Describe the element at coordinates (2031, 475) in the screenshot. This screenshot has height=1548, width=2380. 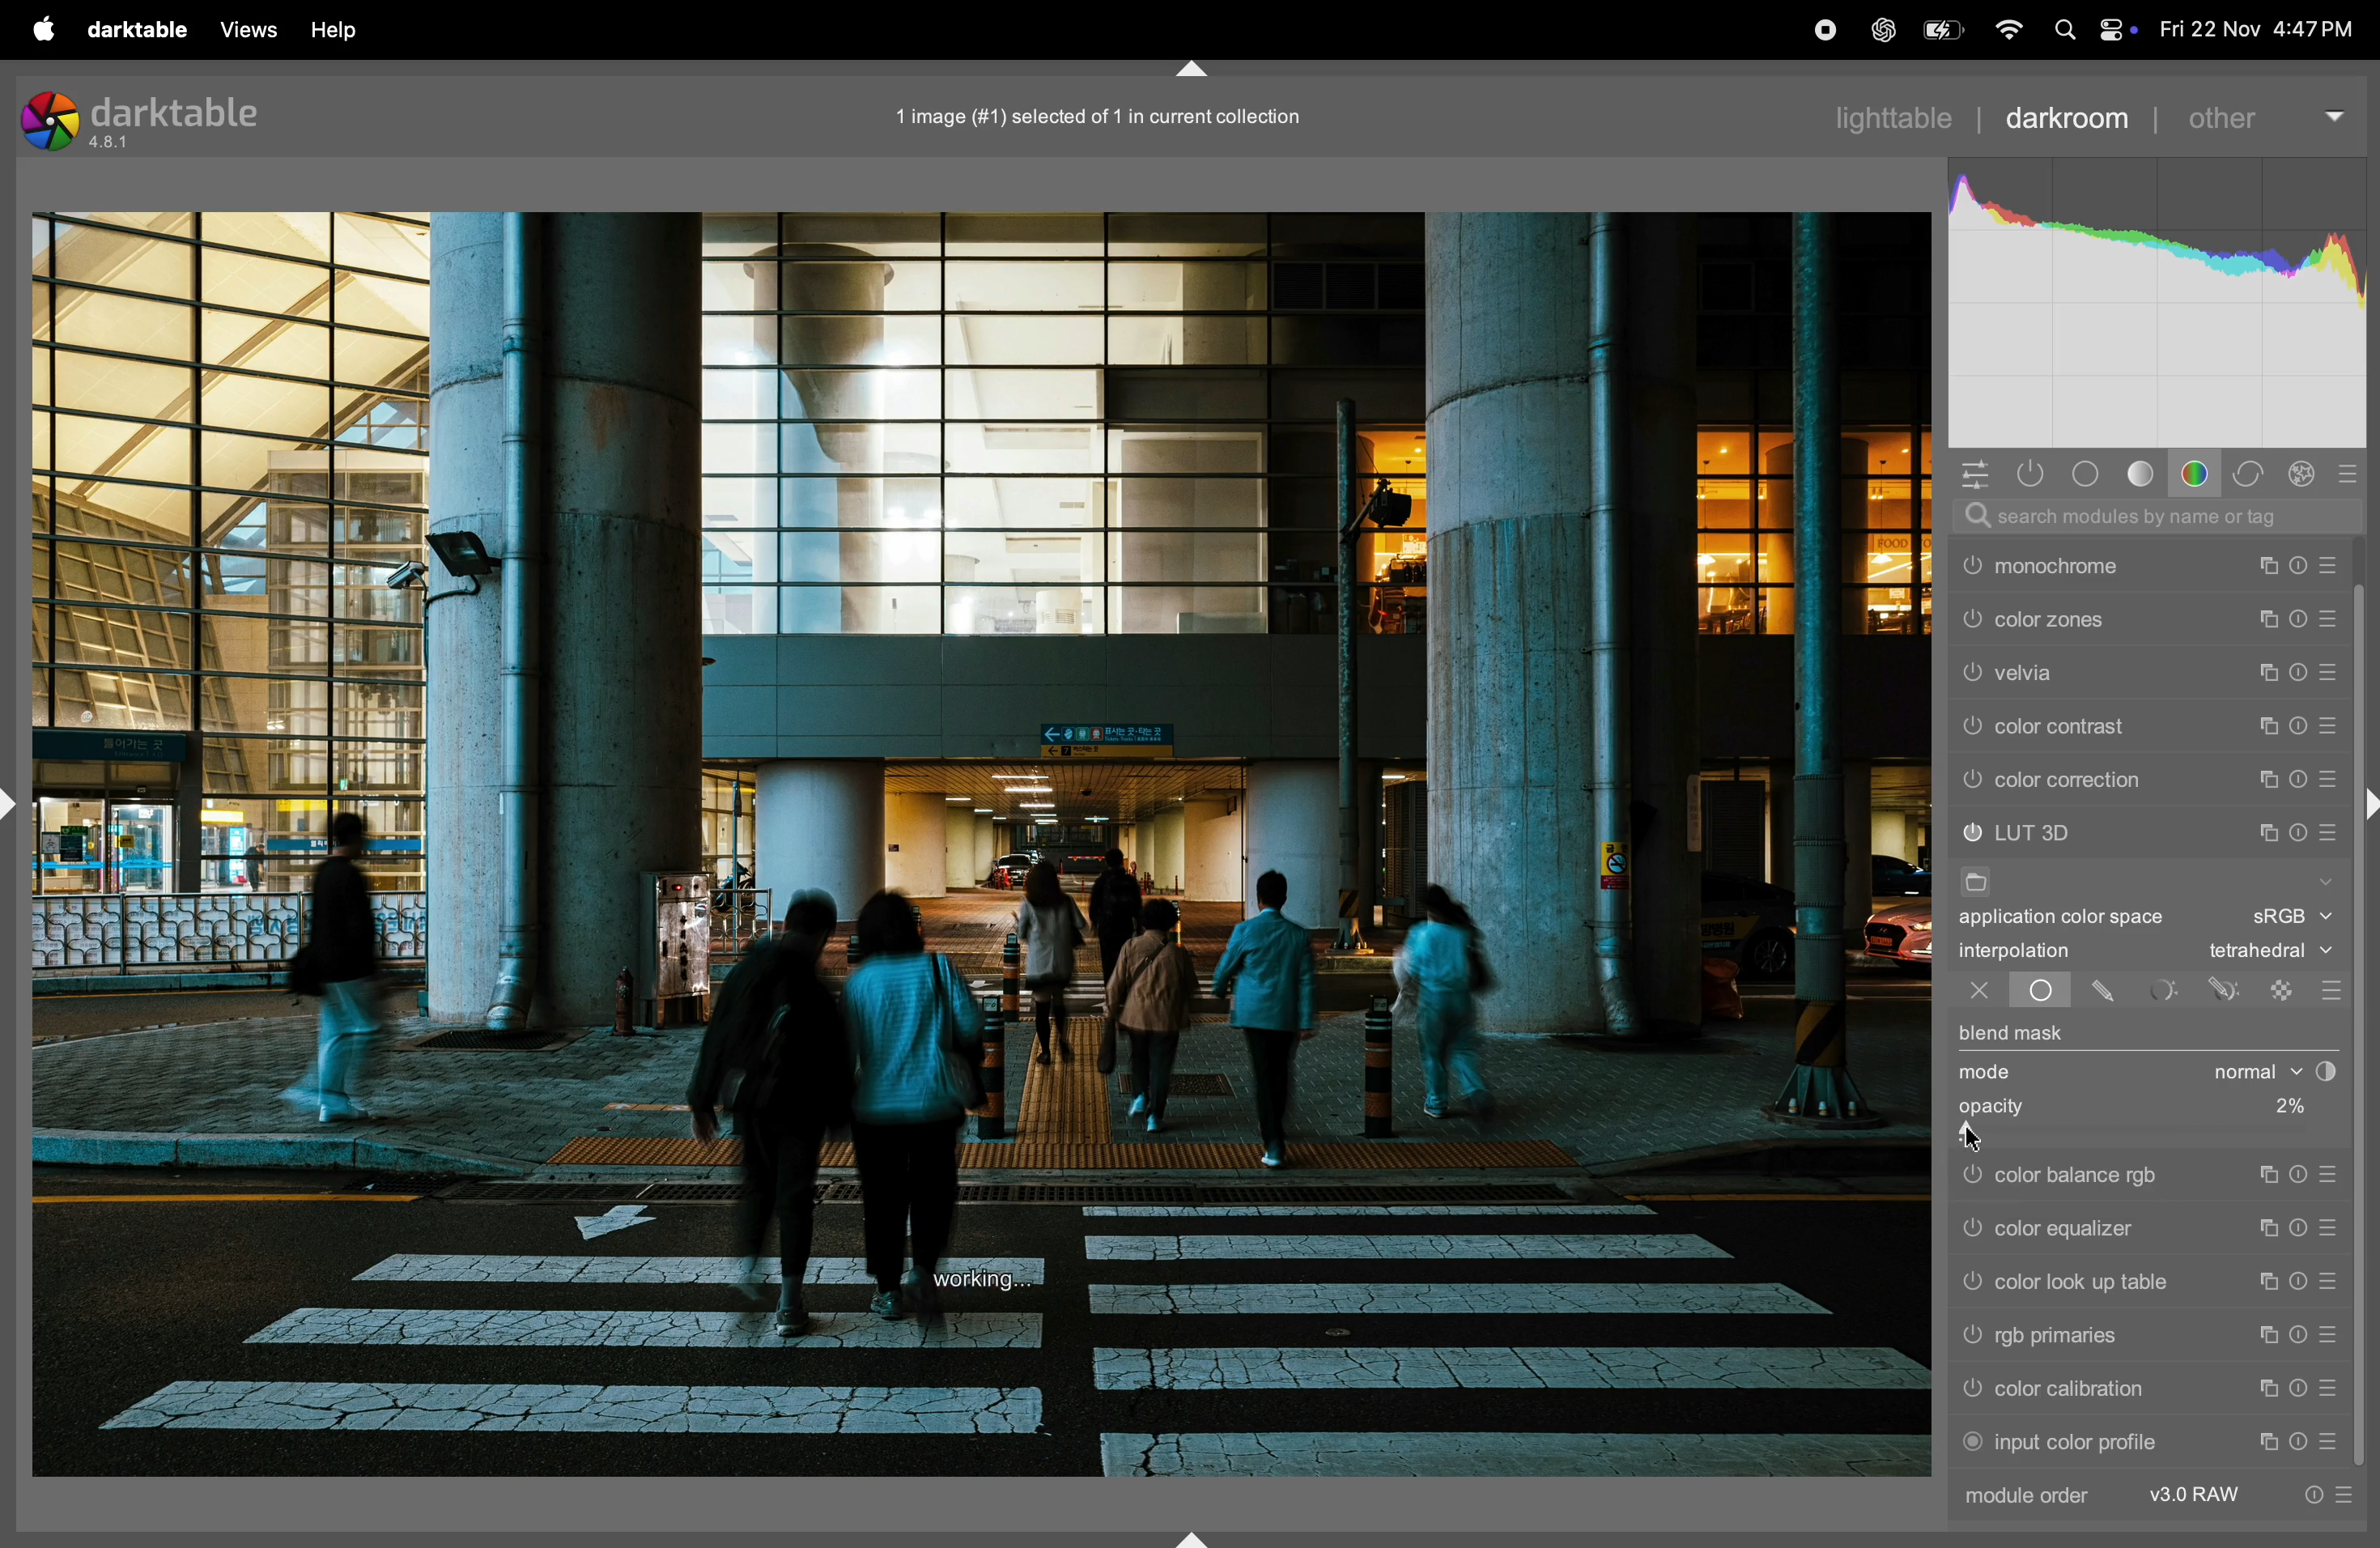
I see `show only activity modules` at that location.